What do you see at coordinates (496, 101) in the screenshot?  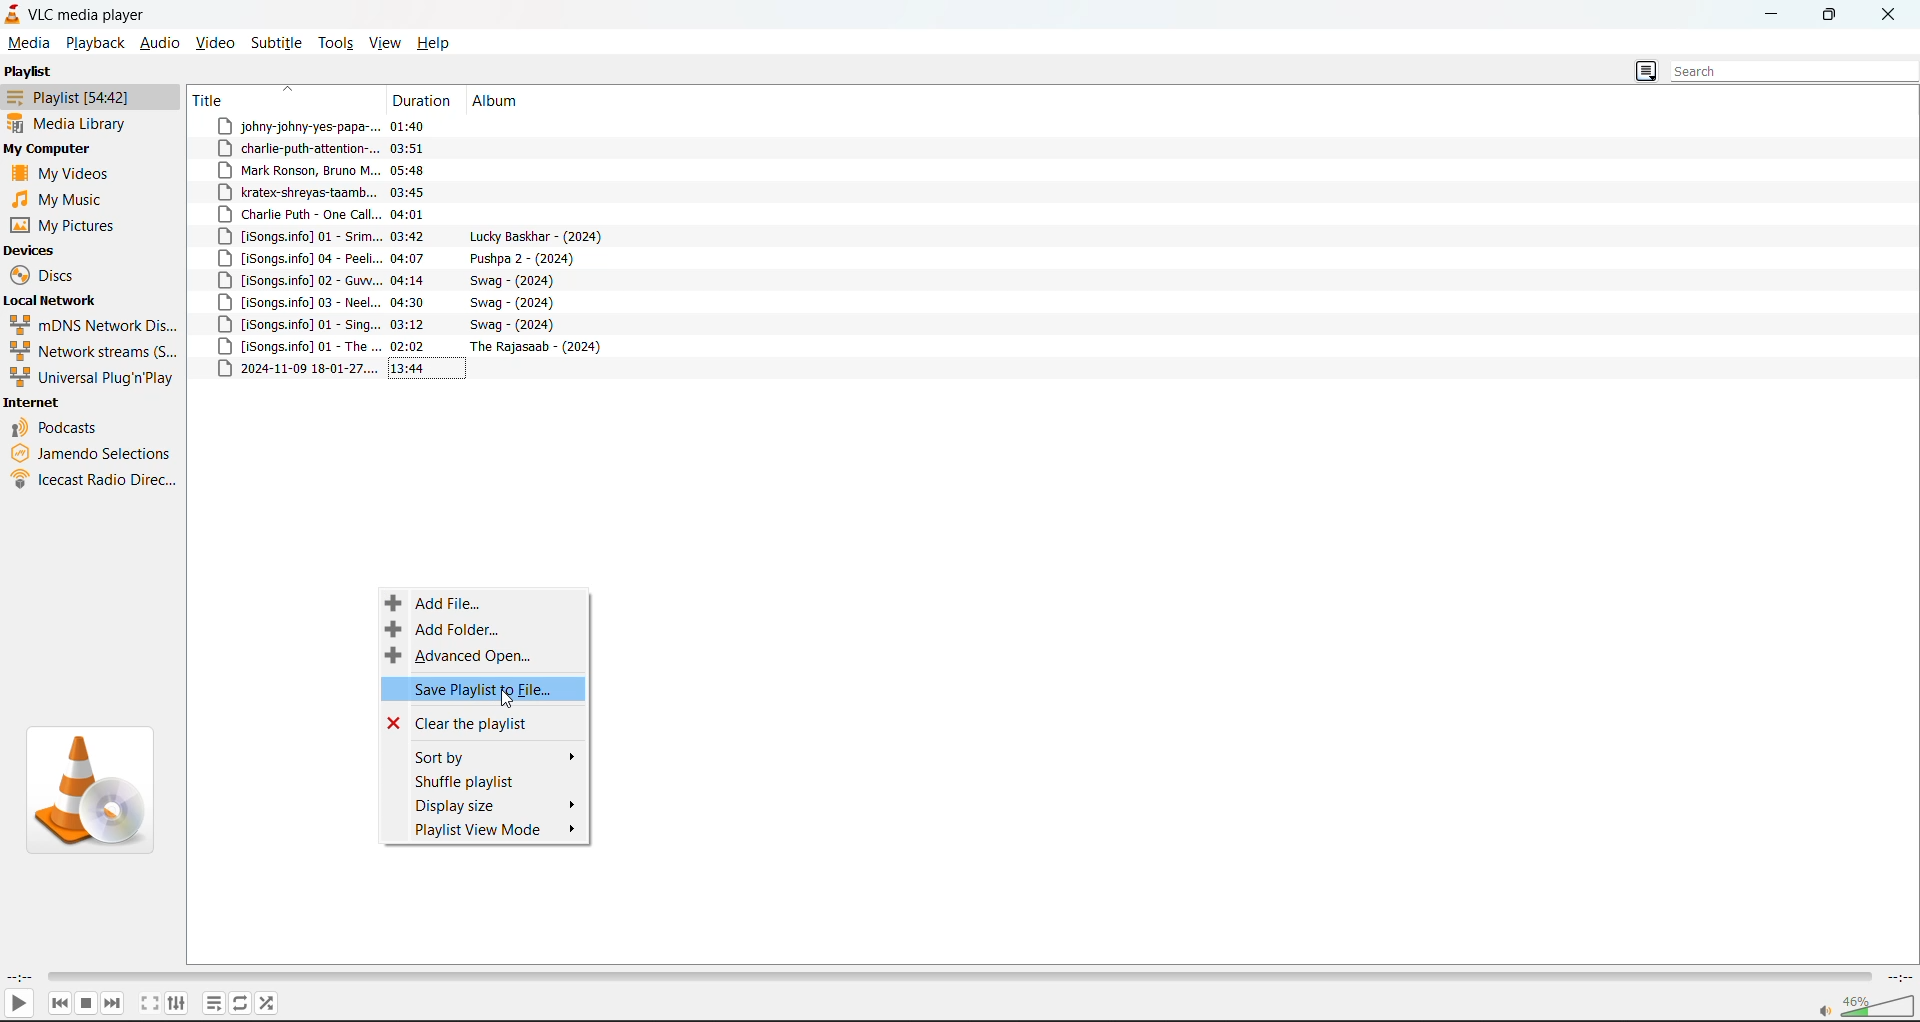 I see `album` at bounding box center [496, 101].